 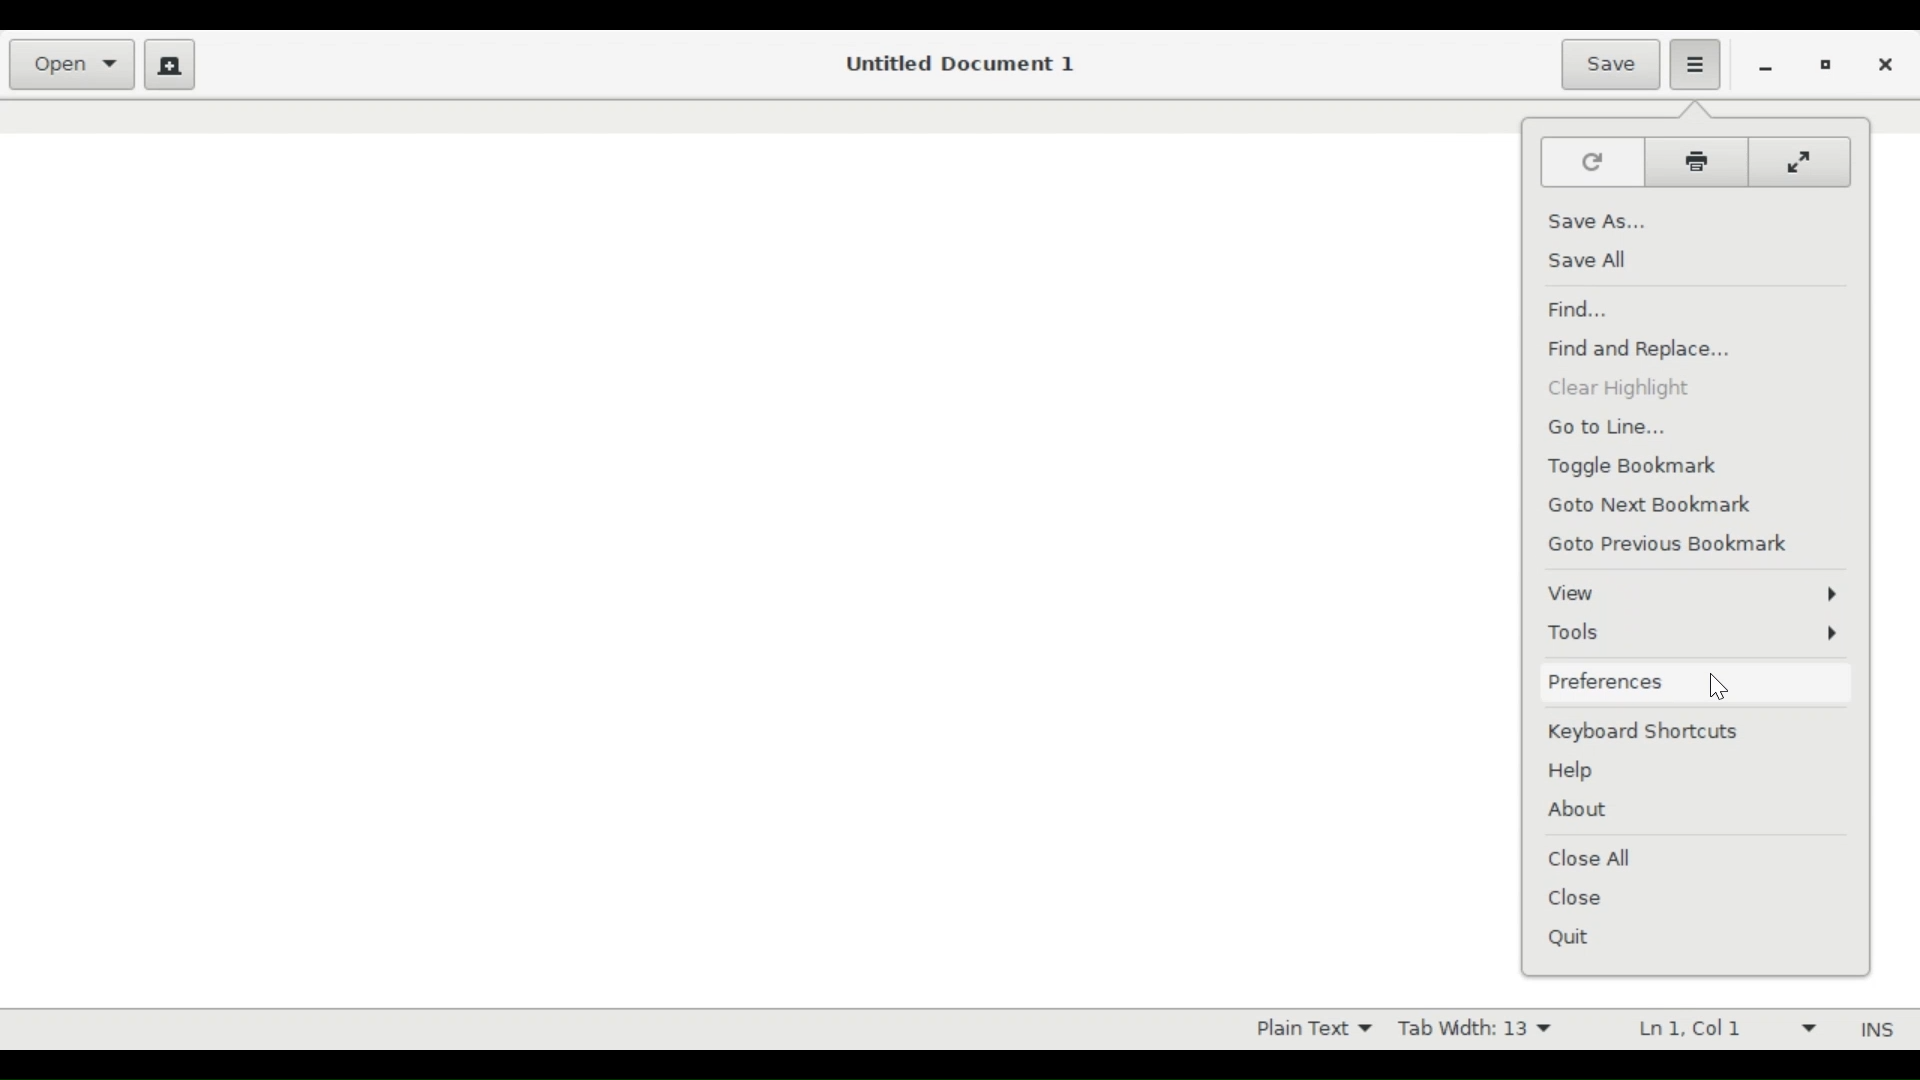 I want to click on Plain Text, so click(x=1305, y=1027).